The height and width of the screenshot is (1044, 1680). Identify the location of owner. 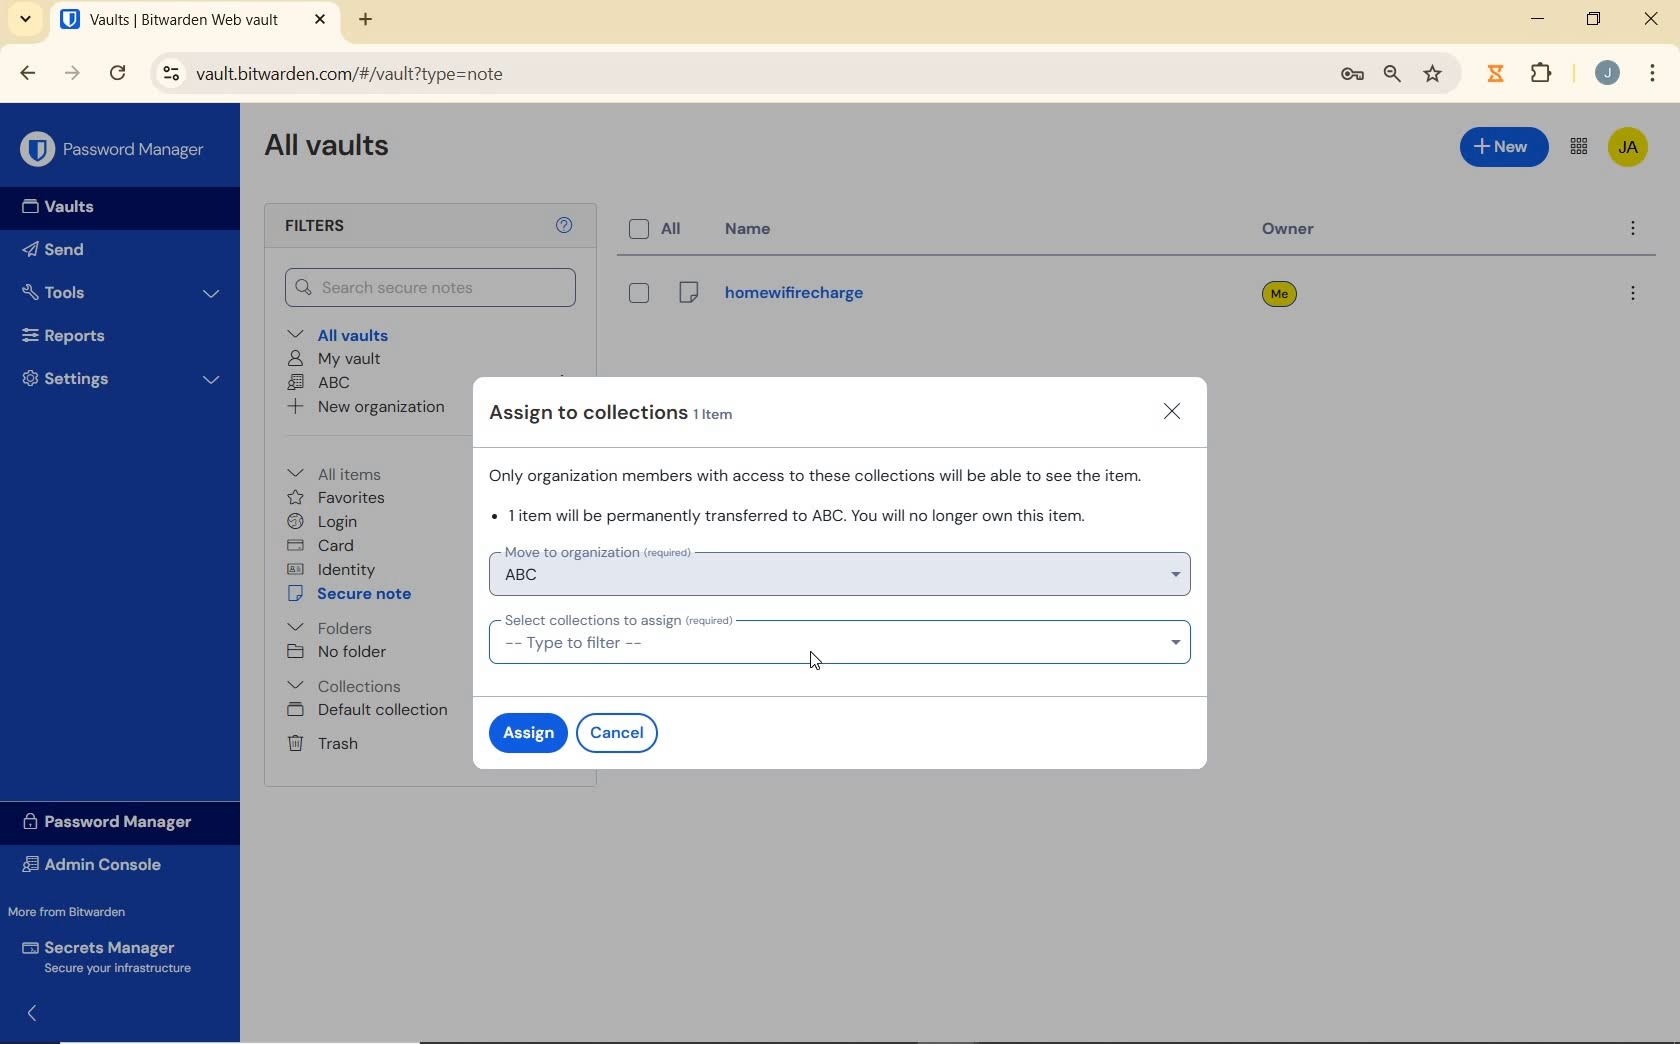
(1279, 296).